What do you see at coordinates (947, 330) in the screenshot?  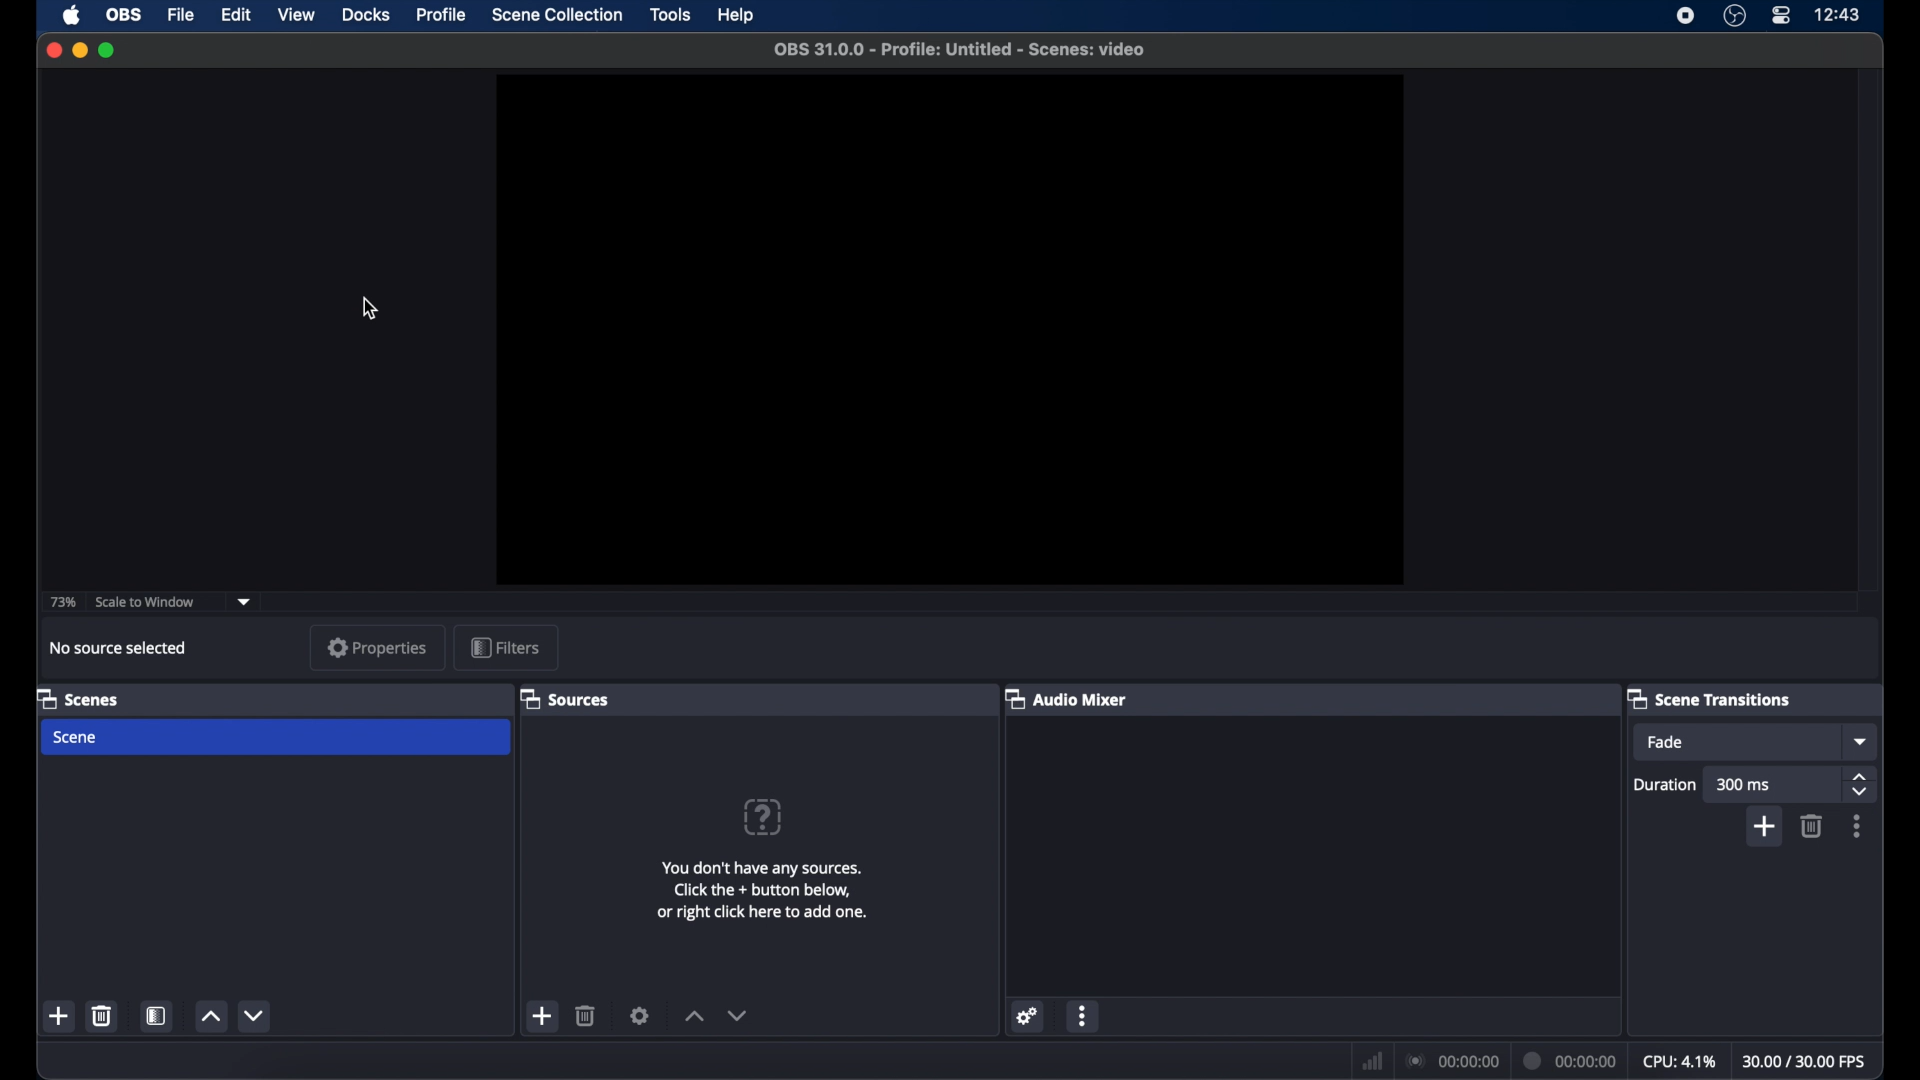 I see `preview` at bounding box center [947, 330].